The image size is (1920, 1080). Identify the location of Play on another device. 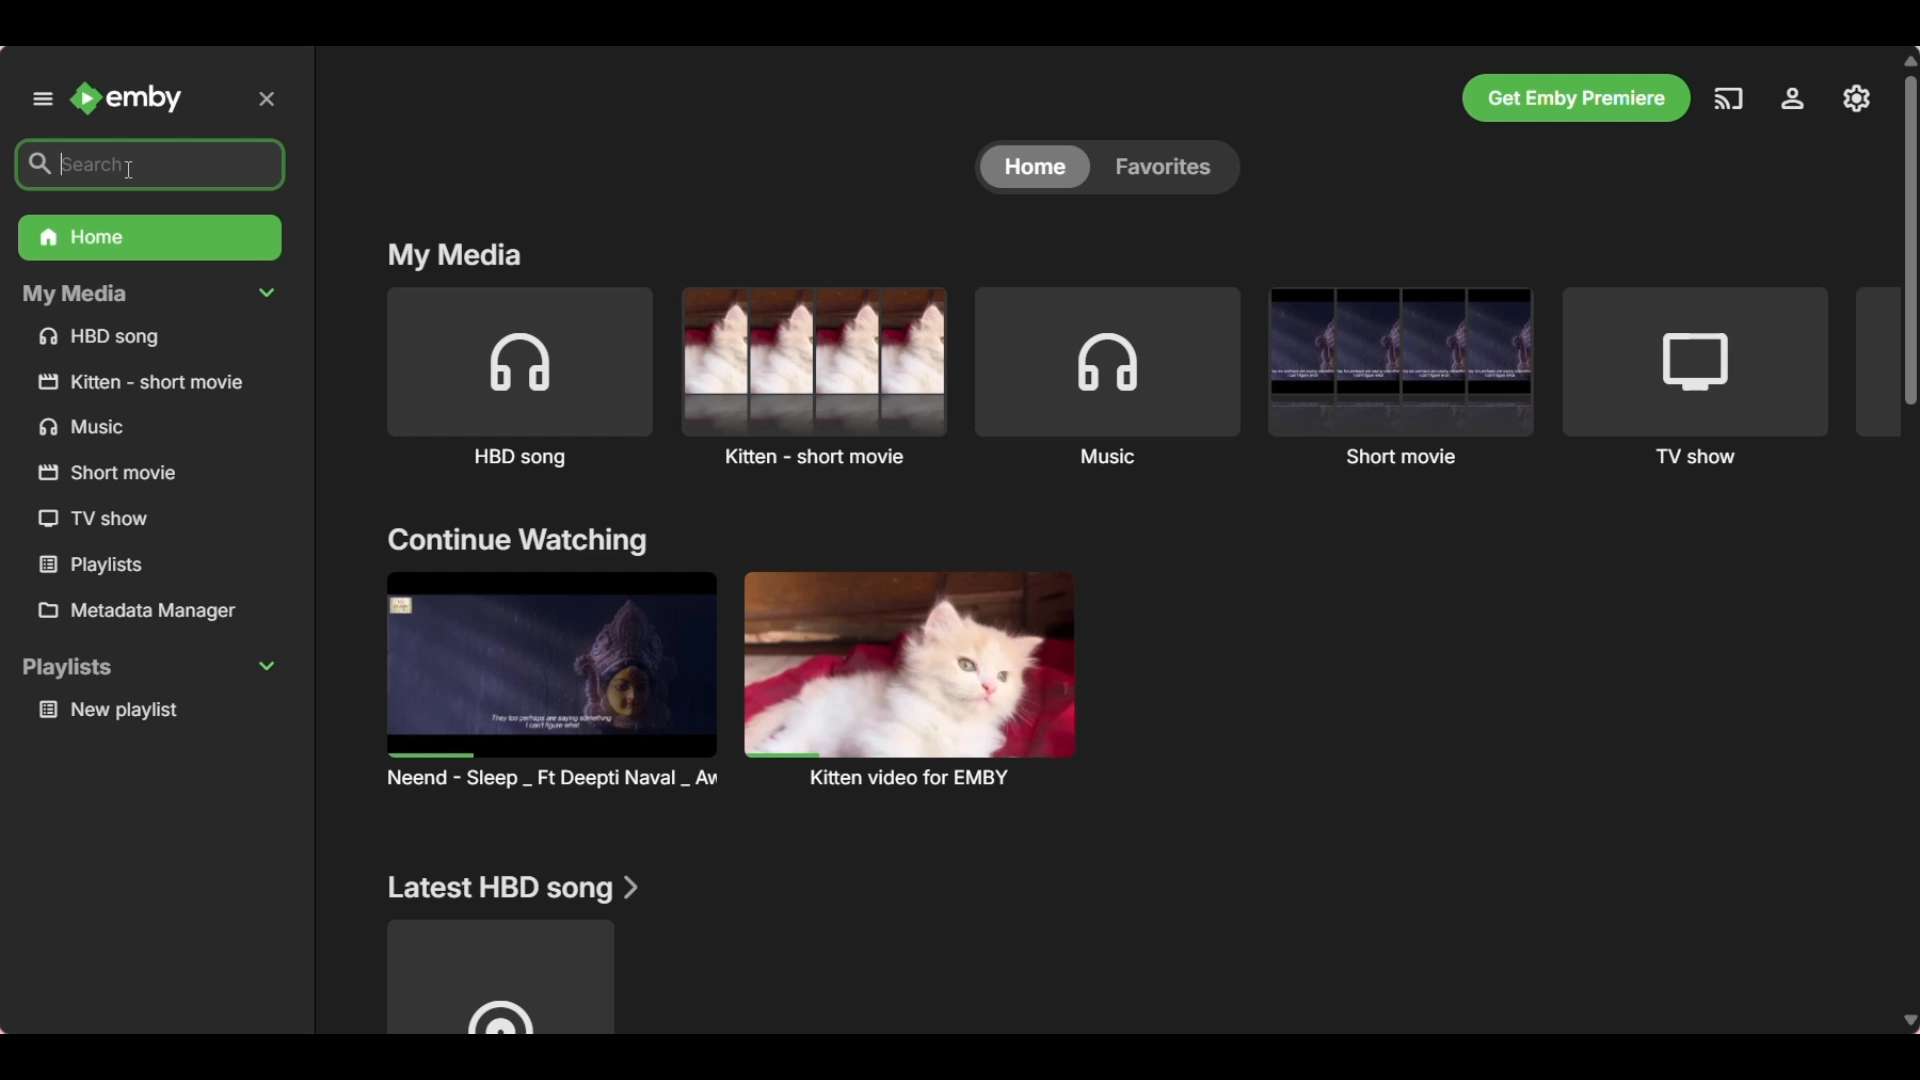
(1728, 99).